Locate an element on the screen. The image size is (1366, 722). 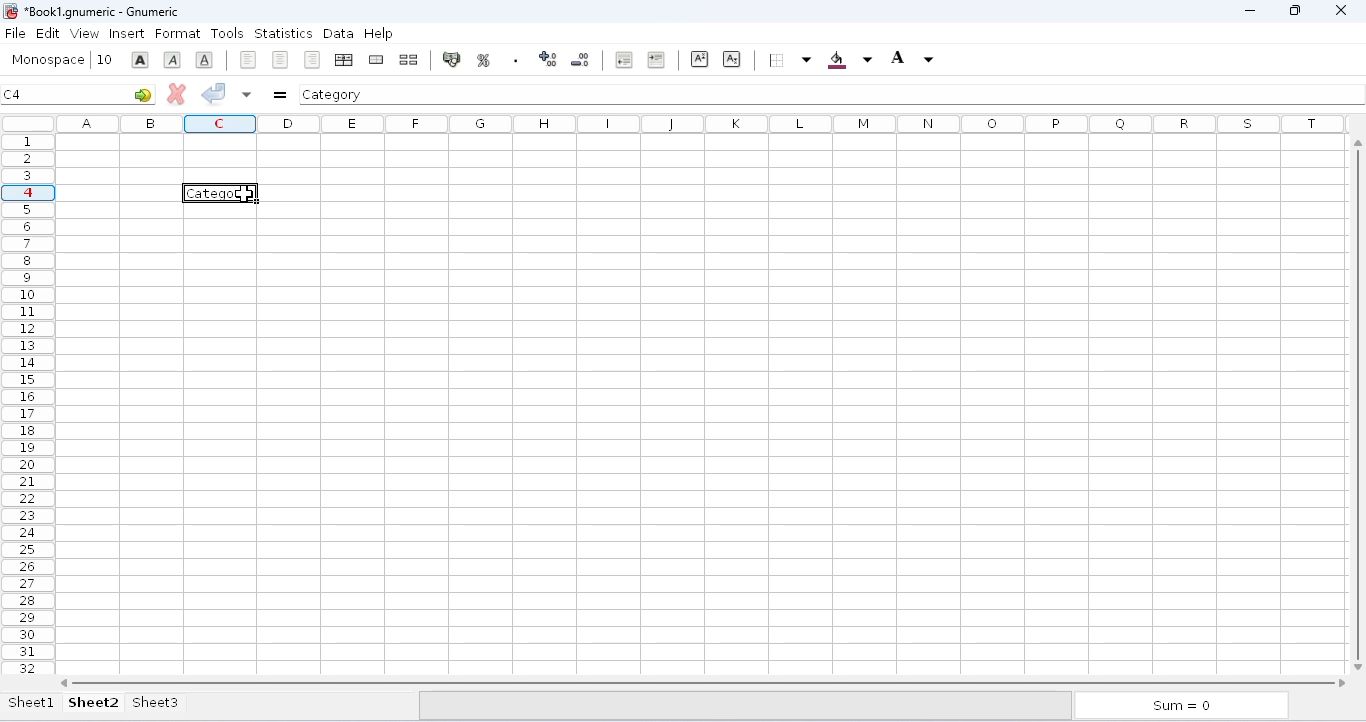
align left is located at coordinates (248, 60).